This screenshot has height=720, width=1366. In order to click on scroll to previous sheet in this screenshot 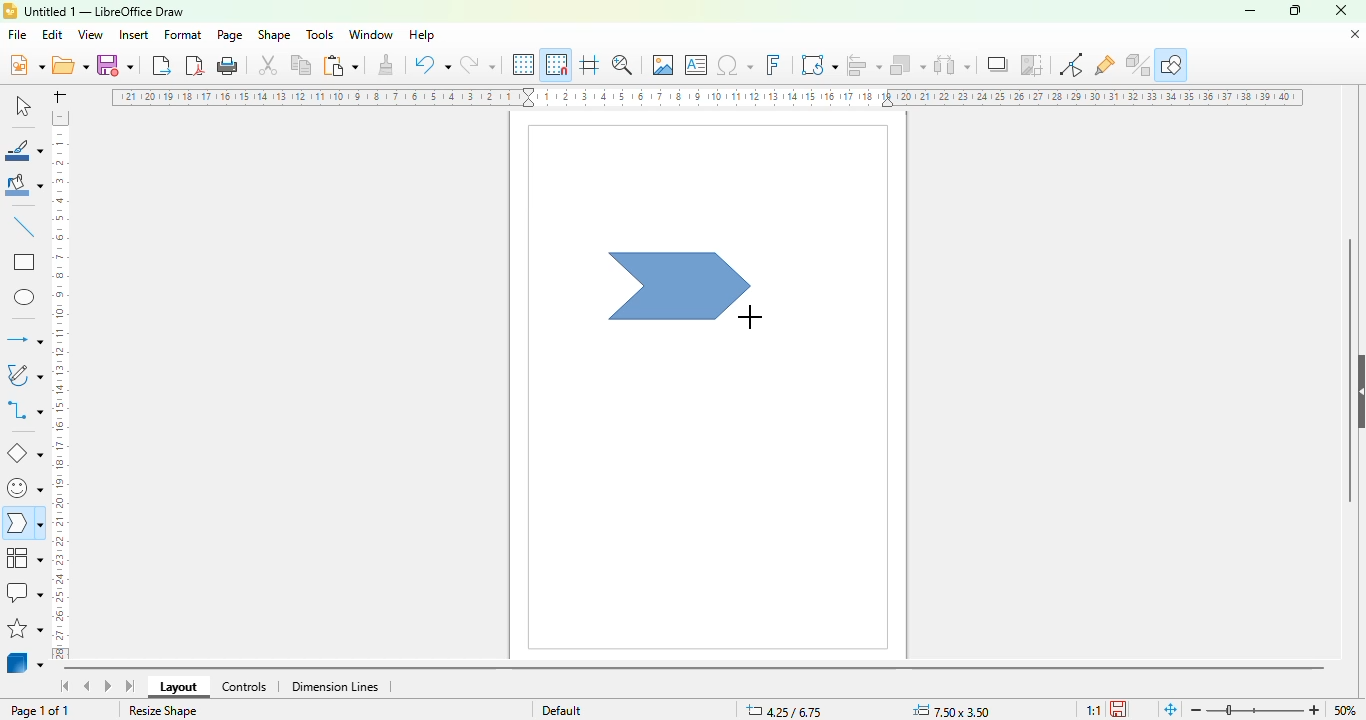, I will do `click(87, 685)`.